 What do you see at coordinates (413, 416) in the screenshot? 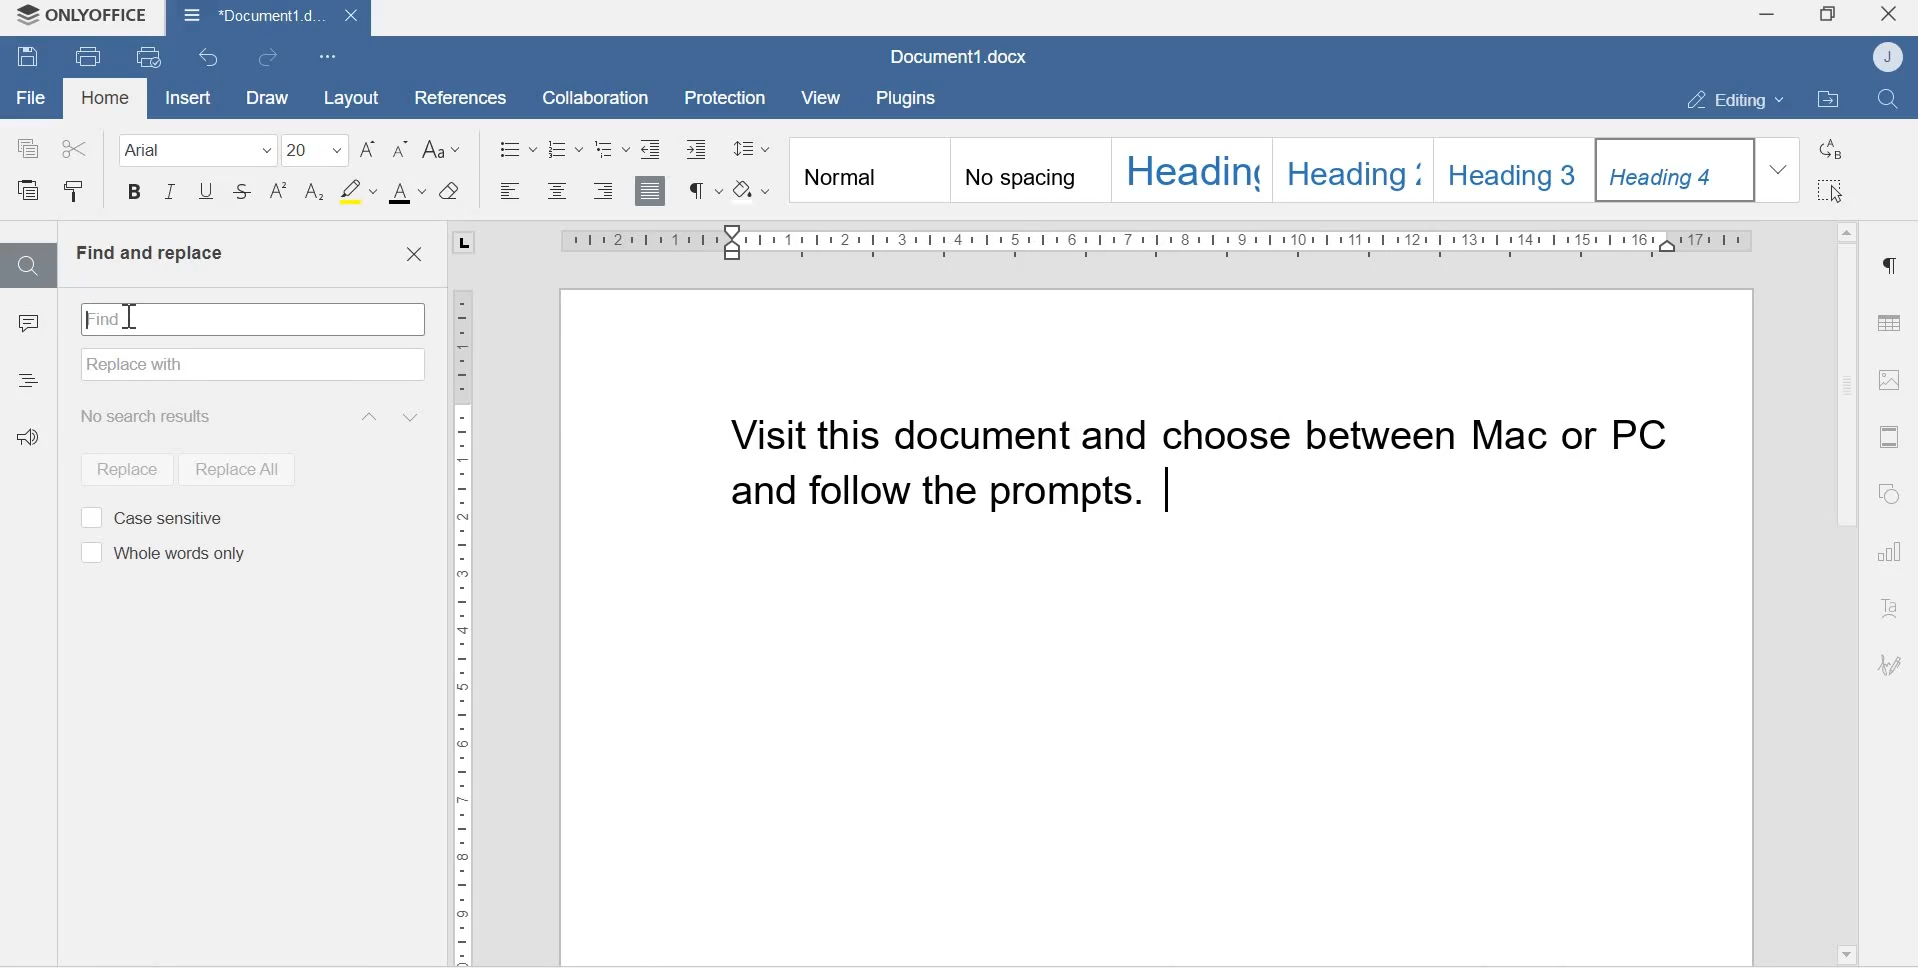
I see `Next result` at bounding box center [413, 416].